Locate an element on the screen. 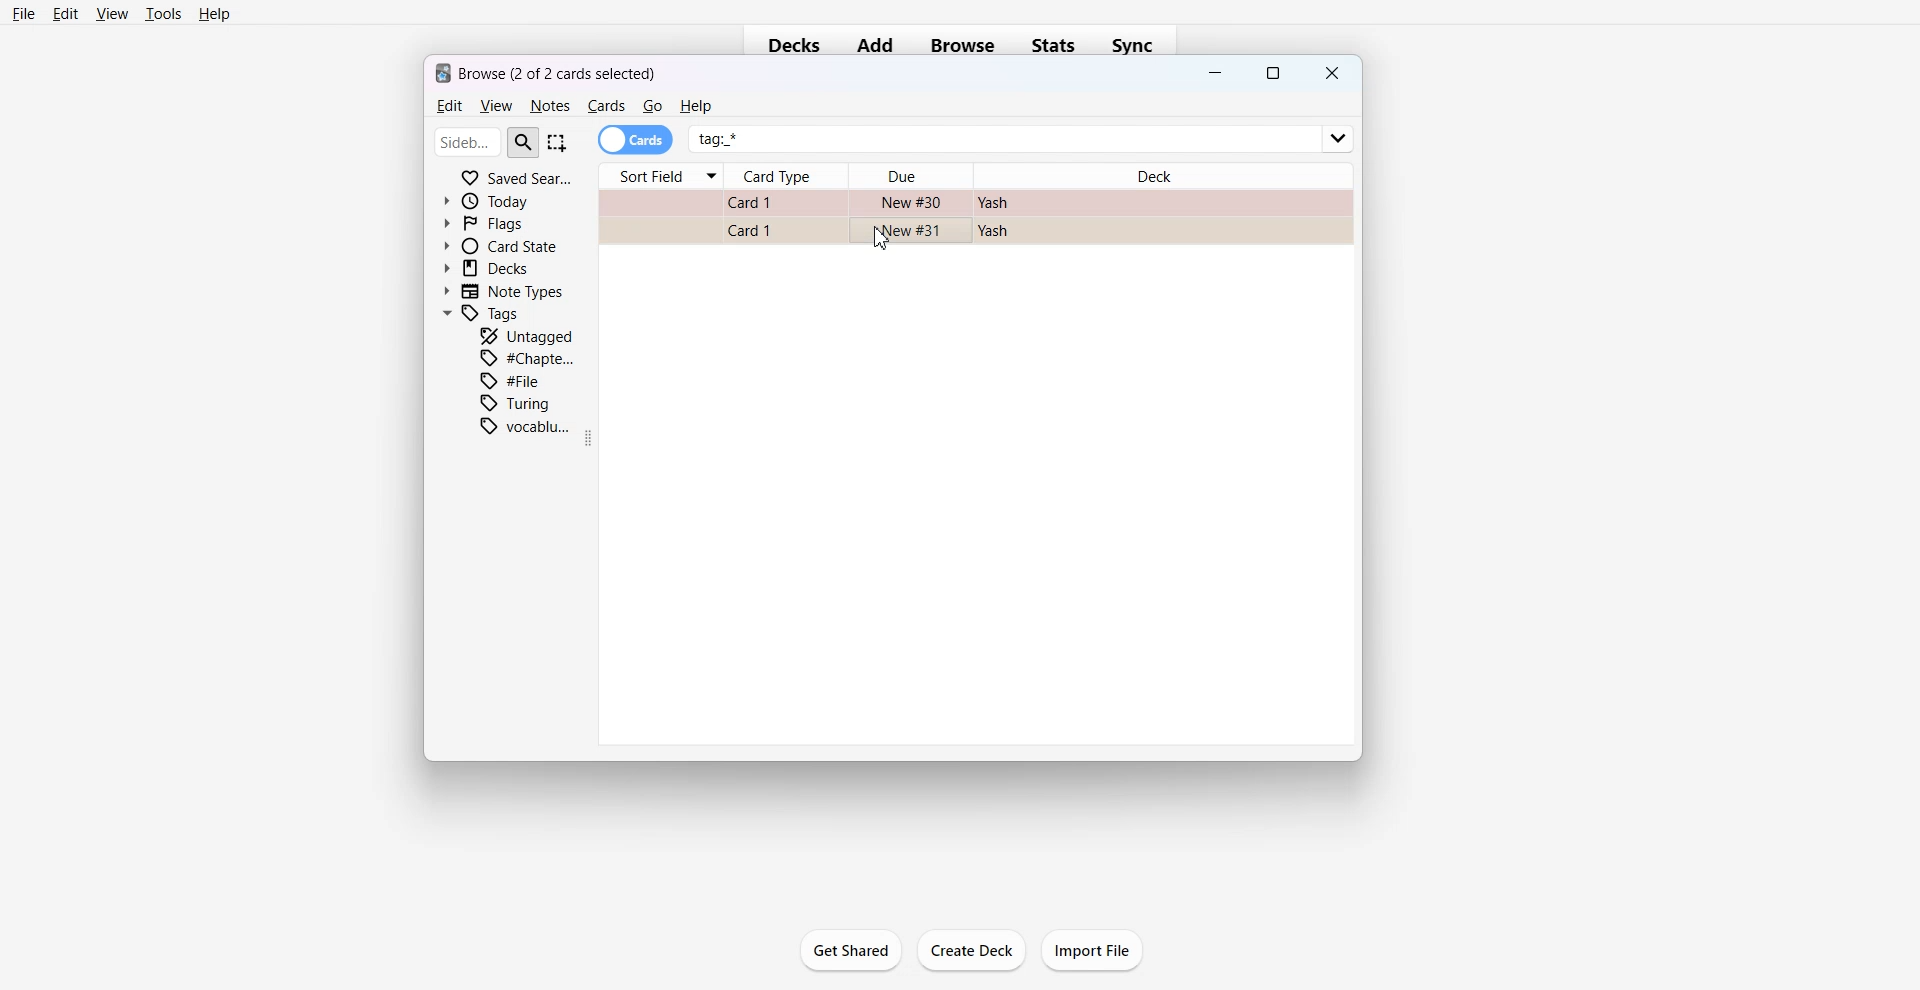 The image size is (1920, 990). Today is located at coordinates (491, 201).